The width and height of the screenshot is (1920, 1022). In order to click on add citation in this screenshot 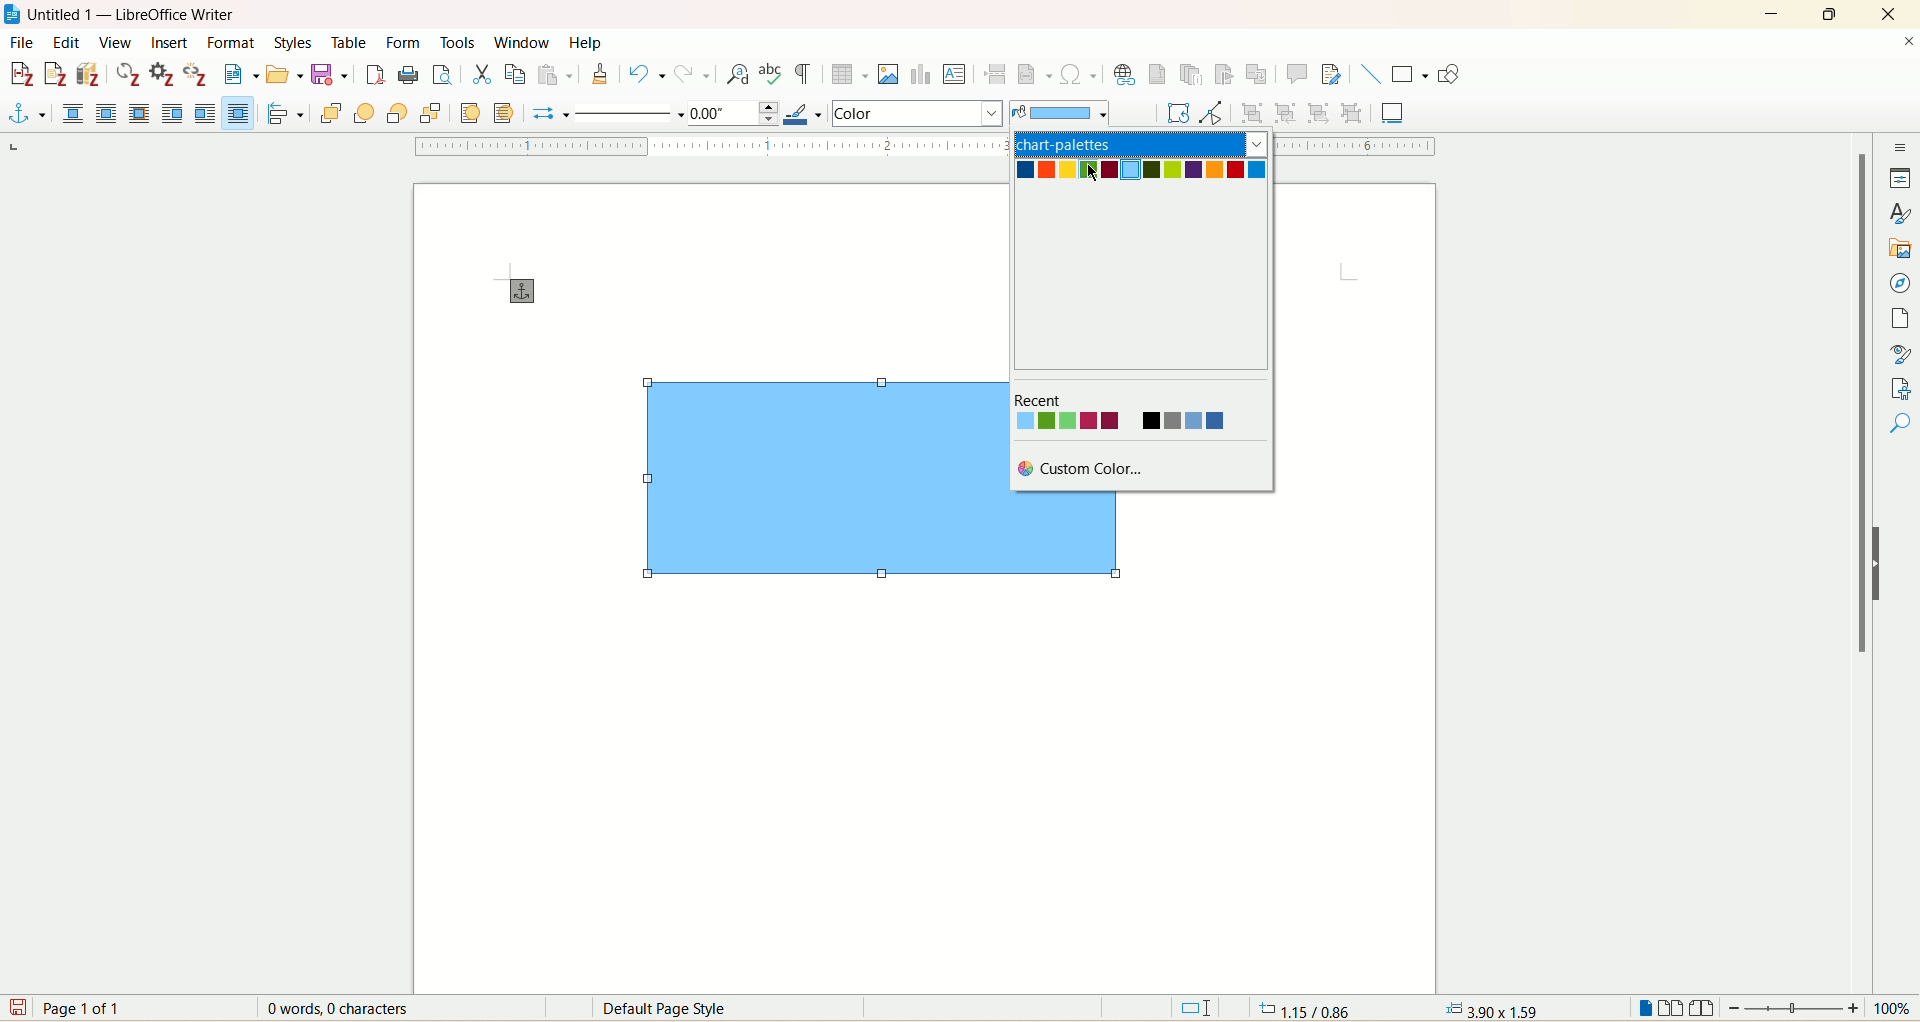, I will do `click(20, 72)`.